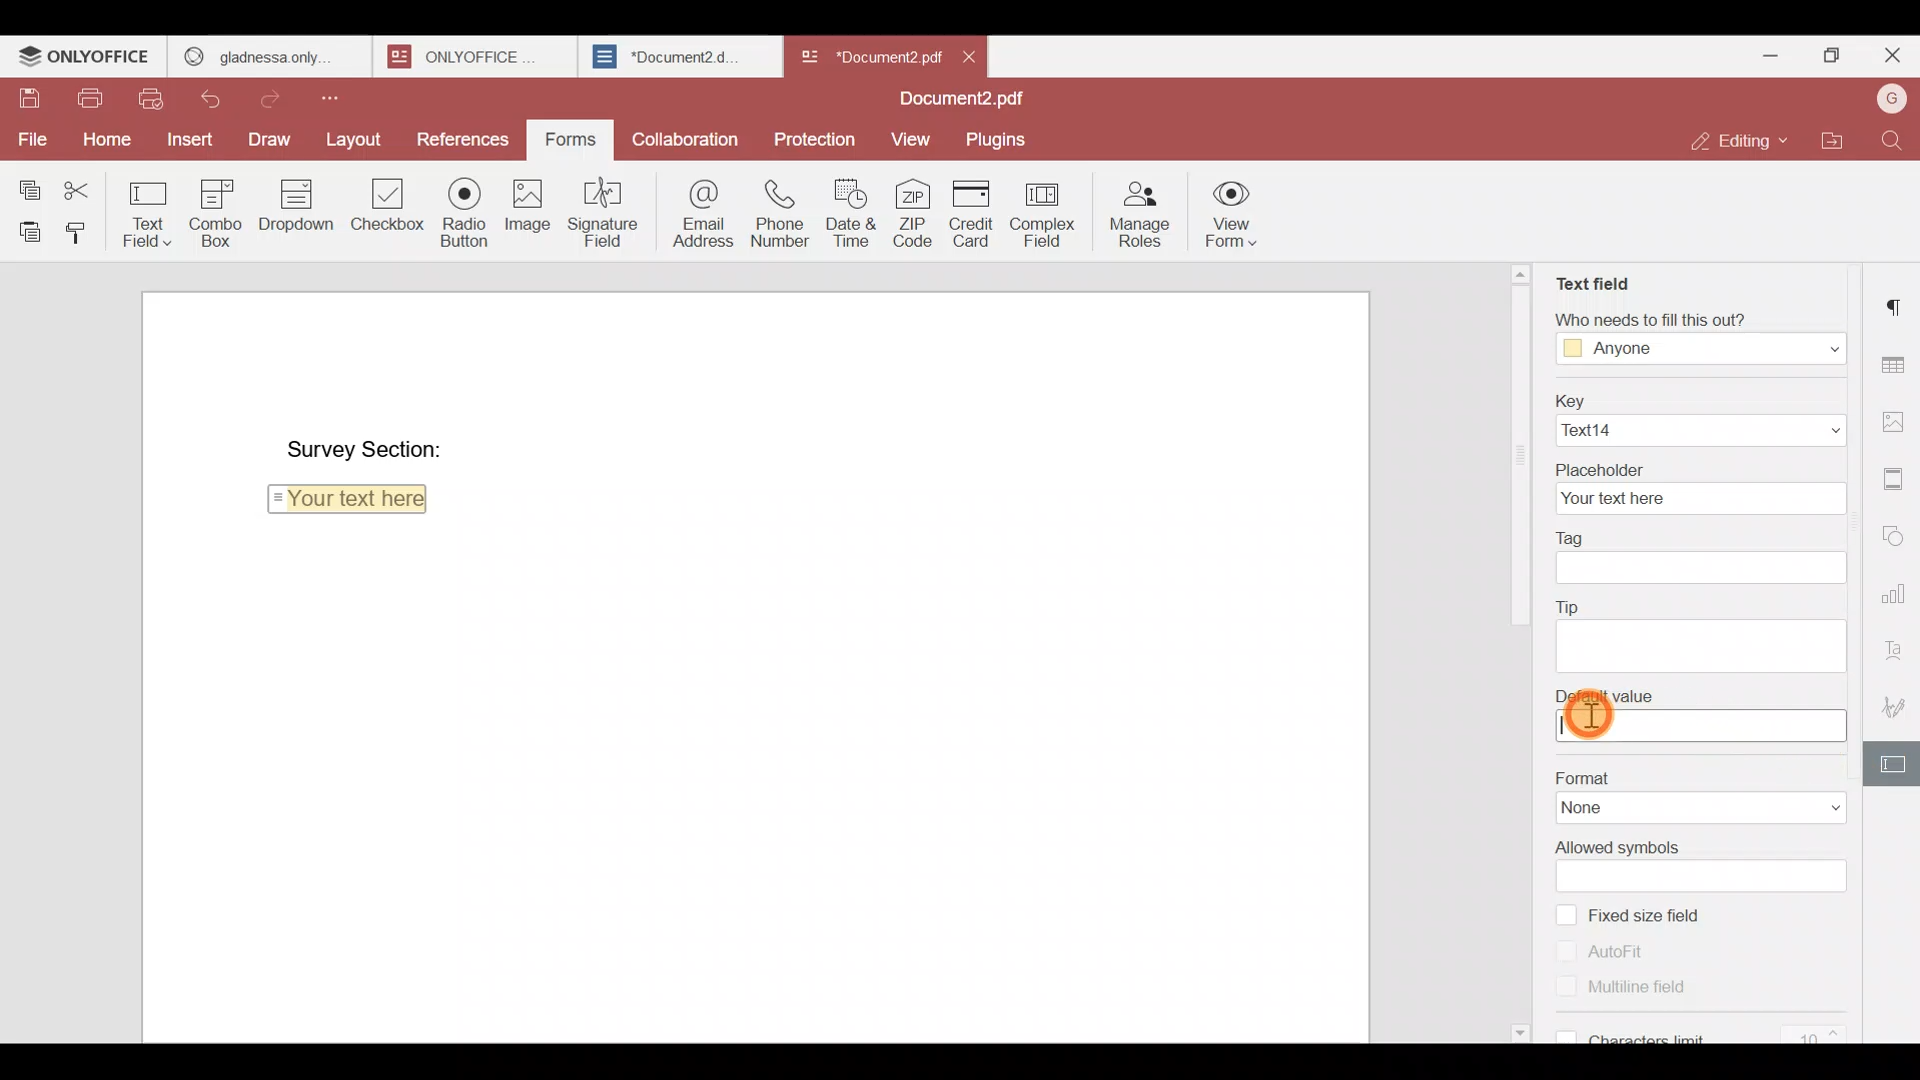 The height and width of the screenshot is (1080, 1920). What do you see at coordinates (1699, 566) in the screenshot?
I see `textbox` at bounding box center [1699, 566].